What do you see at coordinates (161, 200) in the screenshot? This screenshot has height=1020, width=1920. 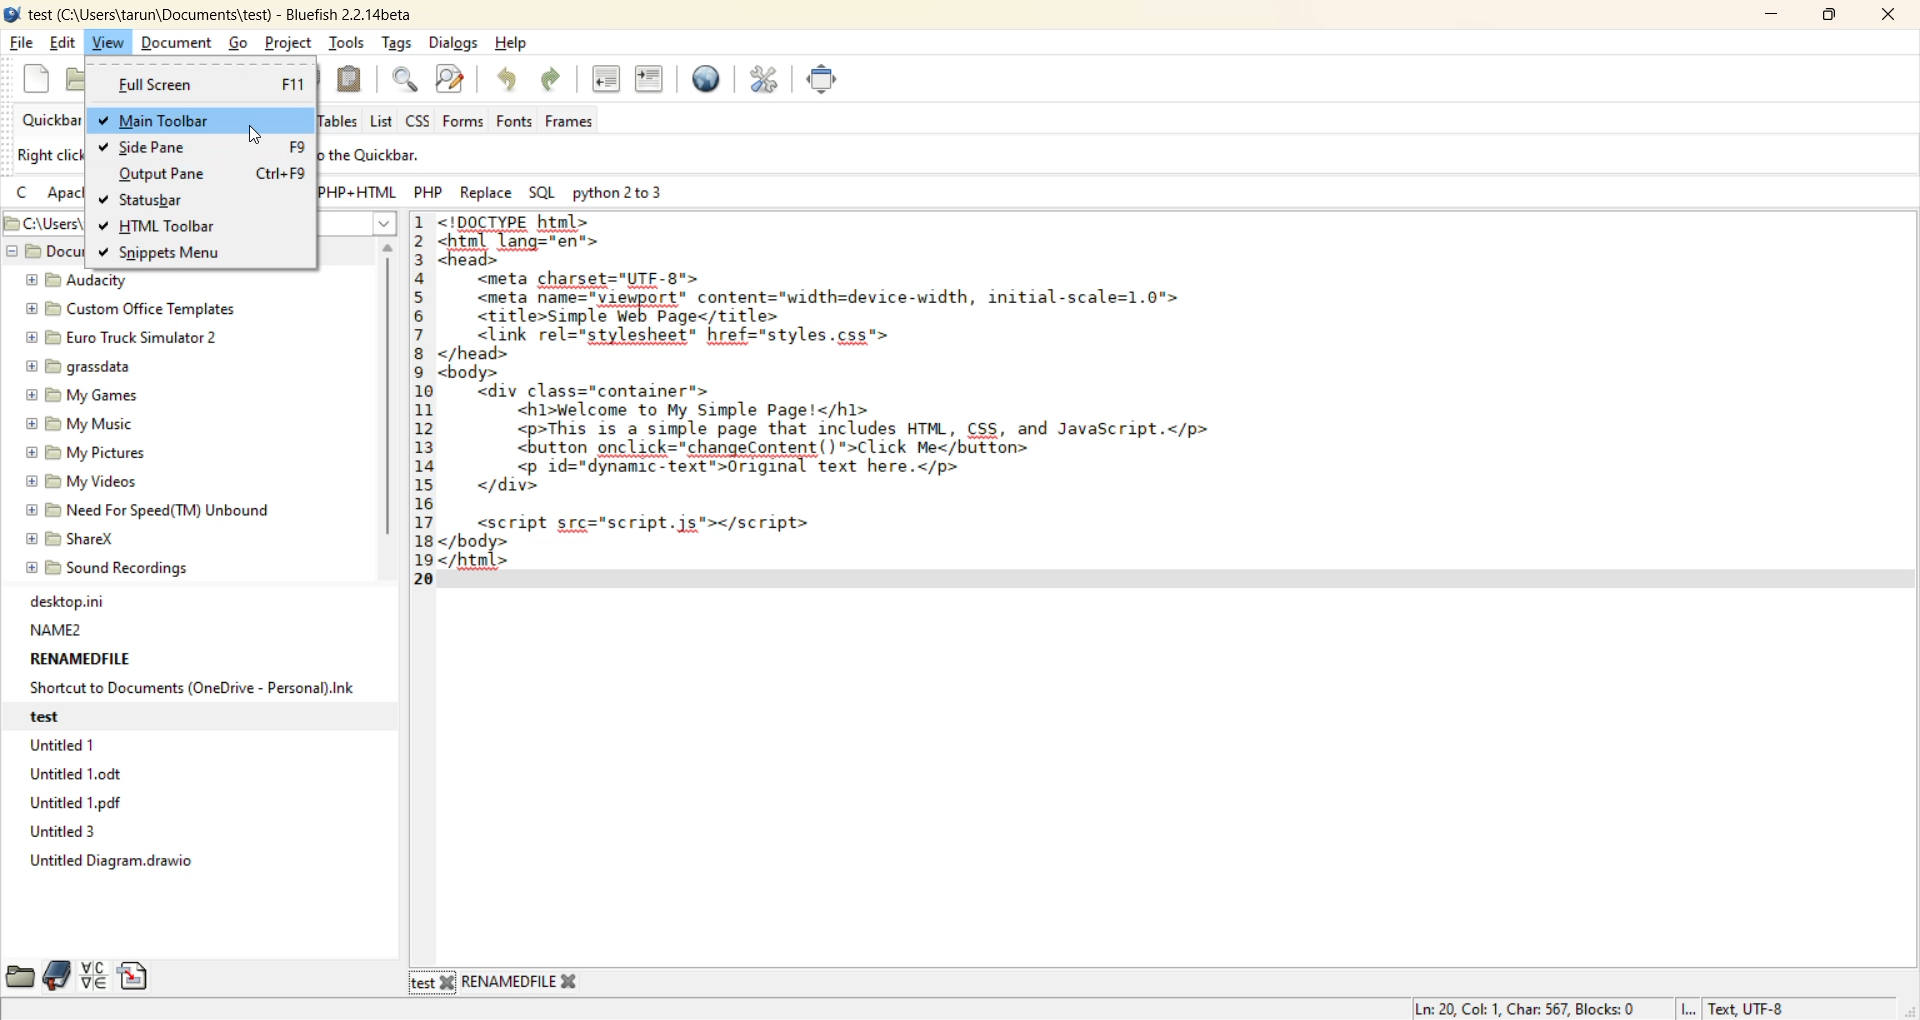 I see `statusbar` at bounding box center [161, 200].